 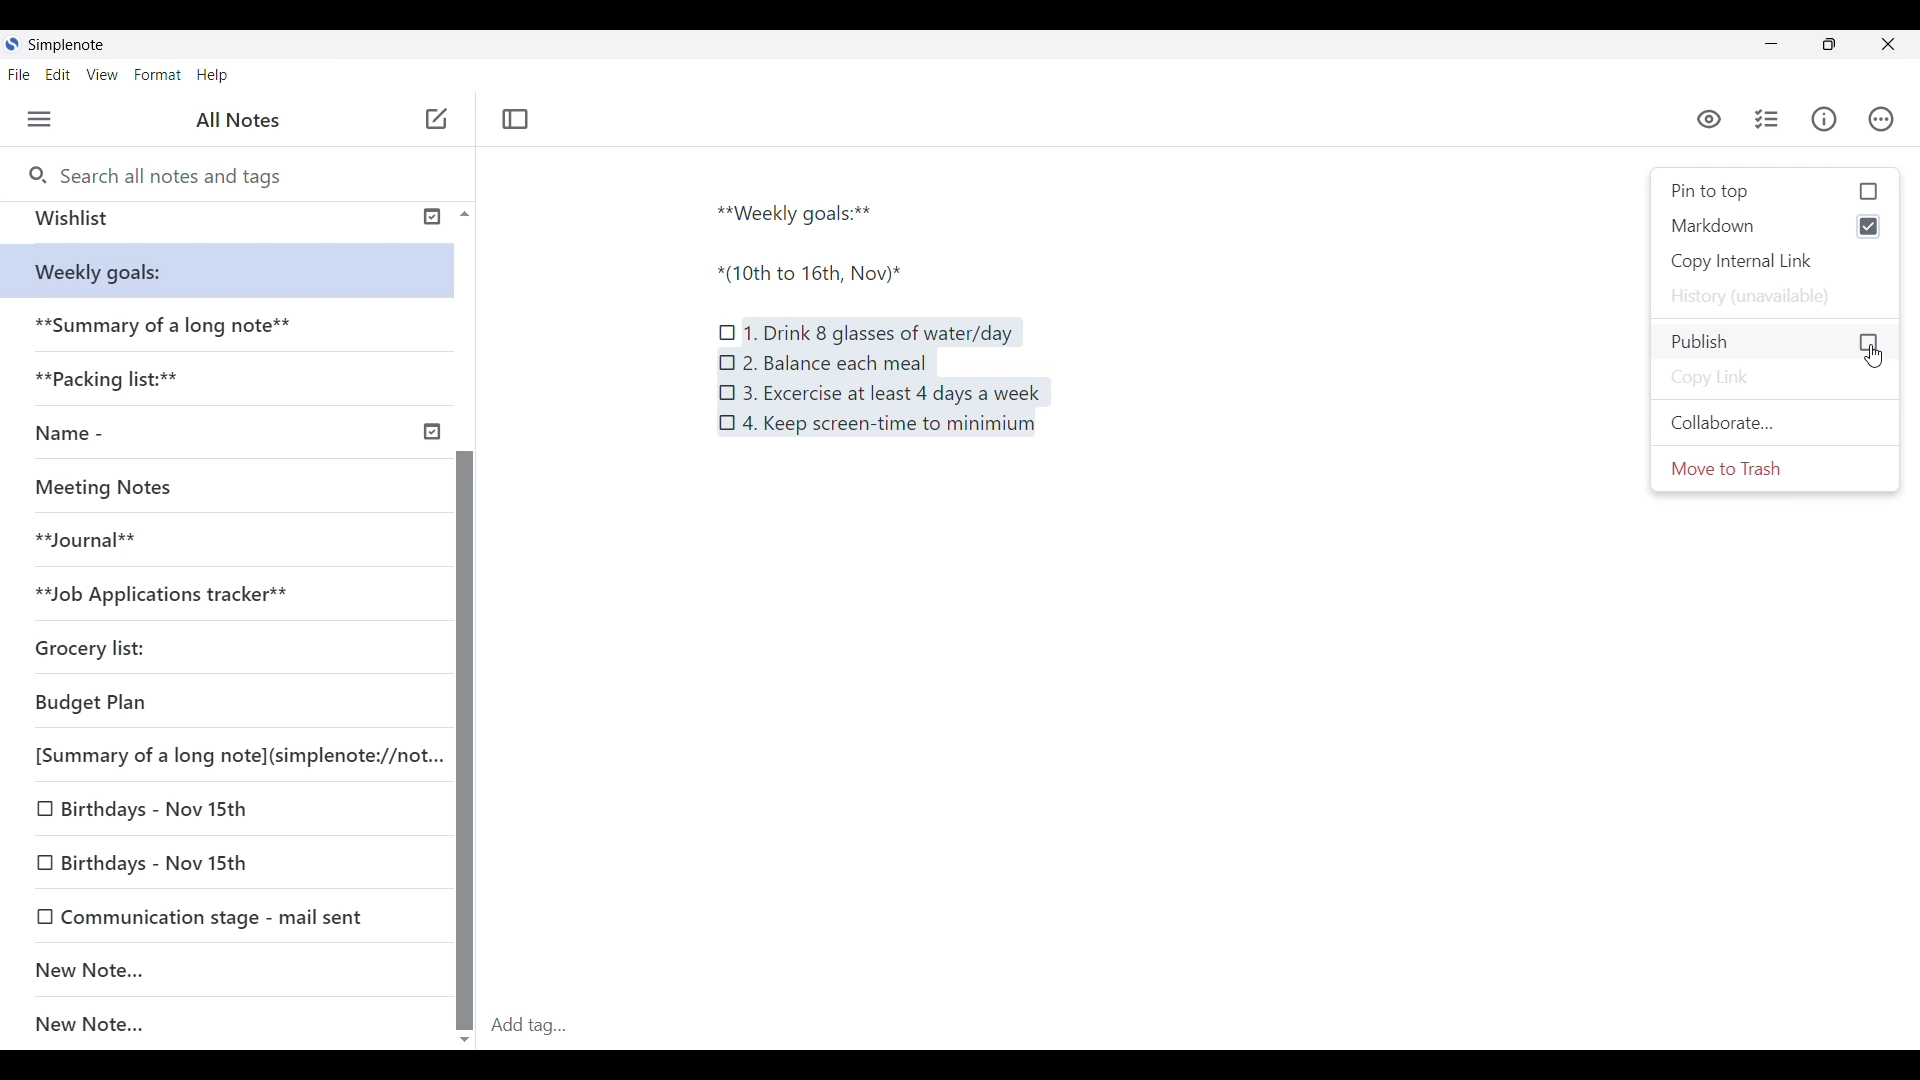 I want to click on Markdown, so click(x=1770, y=225).